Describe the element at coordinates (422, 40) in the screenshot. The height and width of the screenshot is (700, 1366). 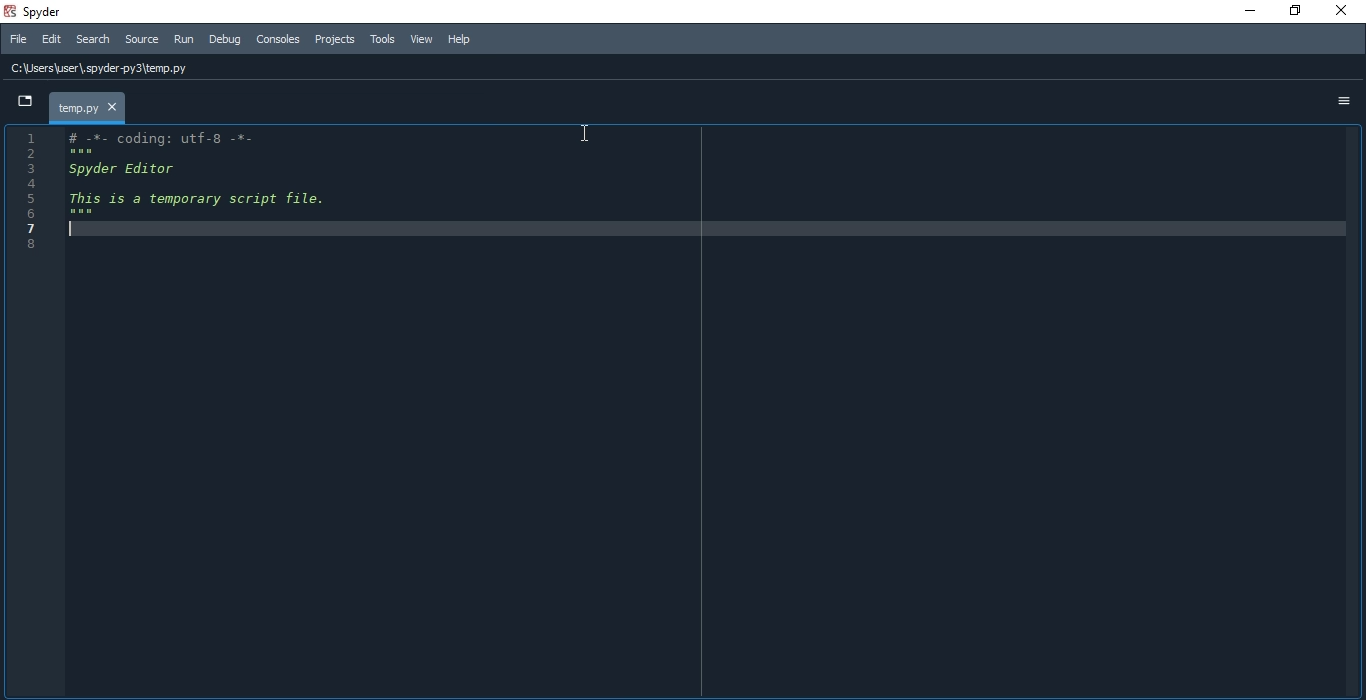
I see `View` at that location.